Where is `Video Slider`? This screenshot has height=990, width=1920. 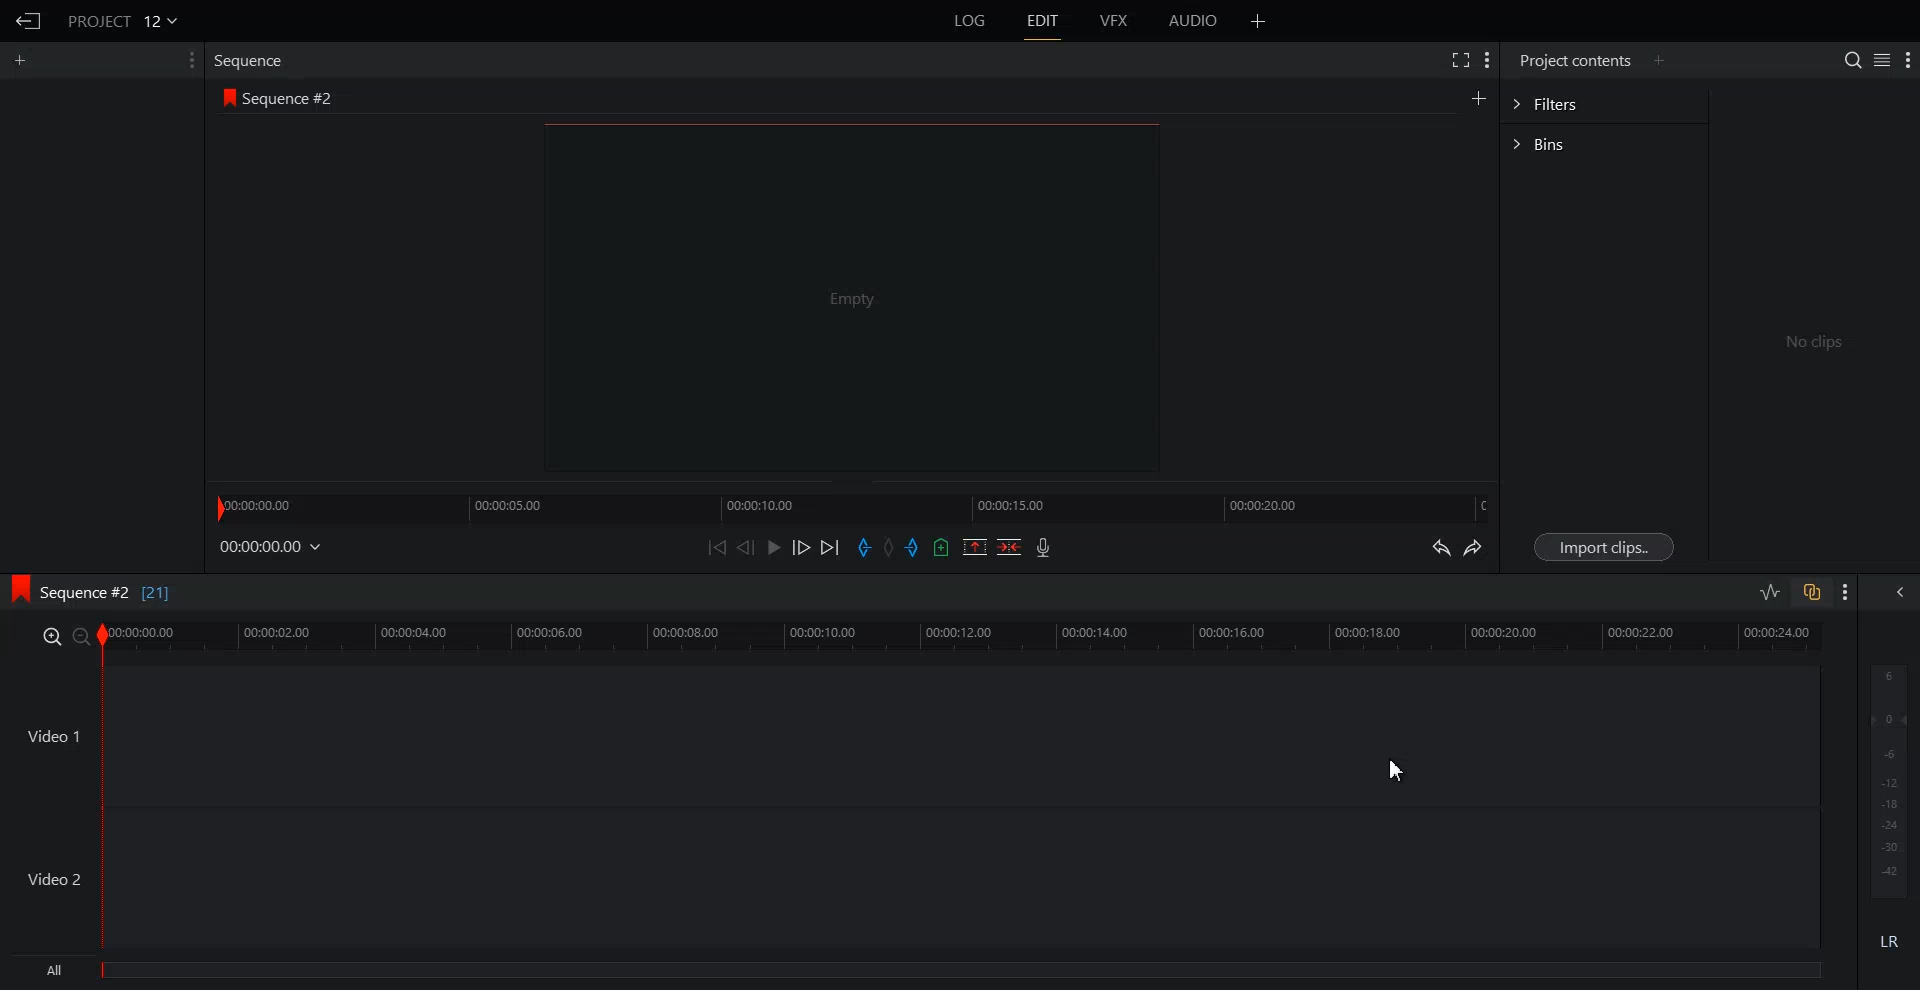 Video Slider is located at coordinates (972, 637).